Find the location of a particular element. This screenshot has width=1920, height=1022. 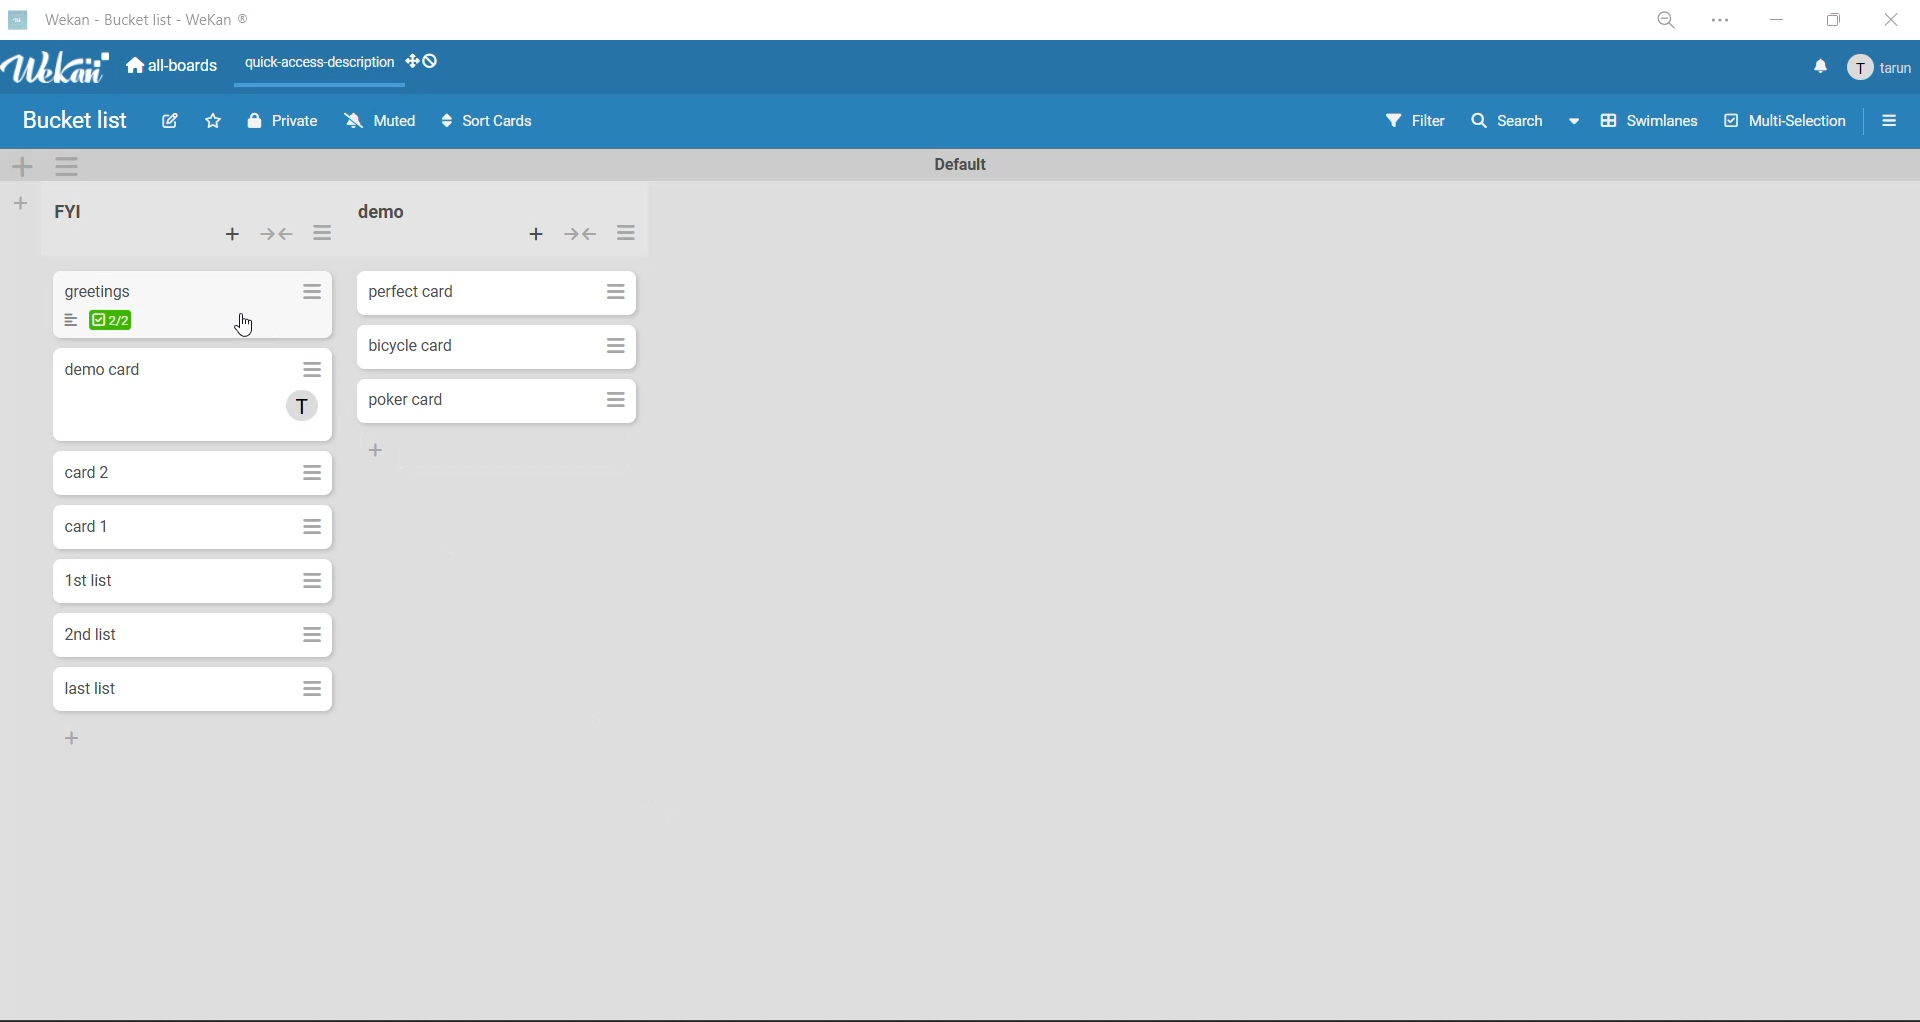

show desktop drag handles is located at coordinates (429, 59).